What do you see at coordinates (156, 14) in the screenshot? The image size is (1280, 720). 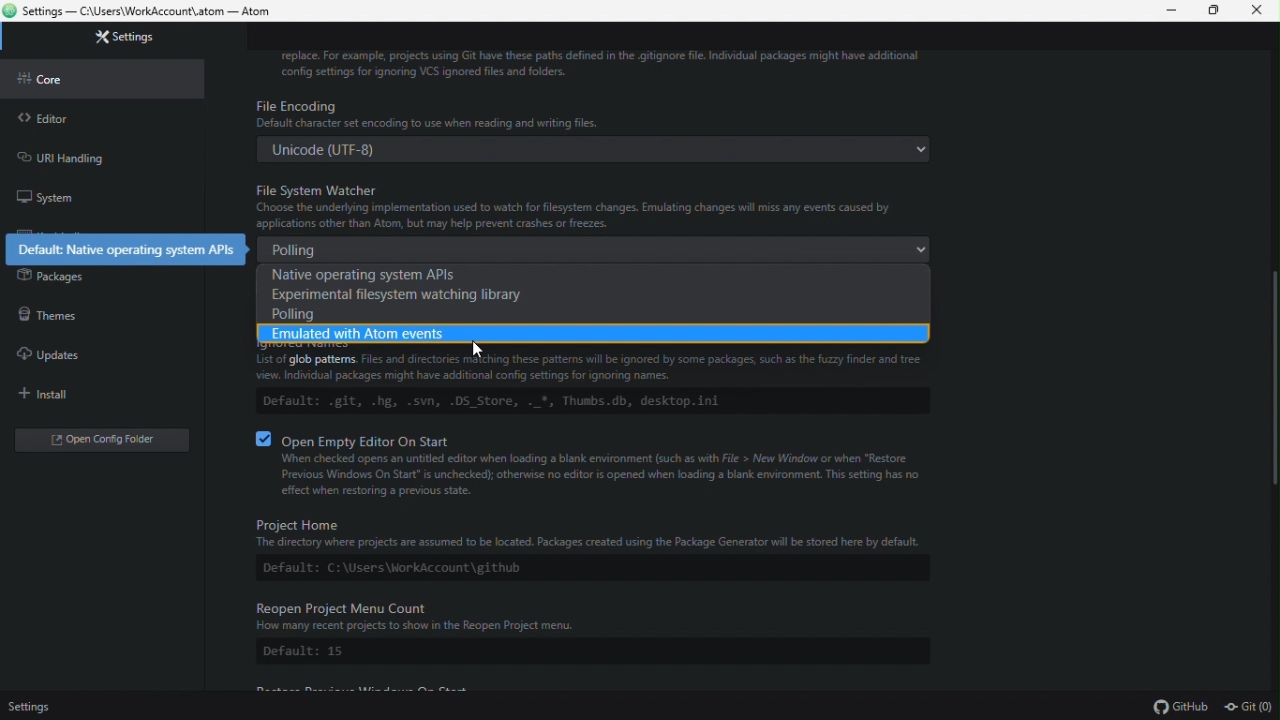 I see `Settings - C:/Users/WorkAccount\atom - Atom` at bounding box center [156, 14].